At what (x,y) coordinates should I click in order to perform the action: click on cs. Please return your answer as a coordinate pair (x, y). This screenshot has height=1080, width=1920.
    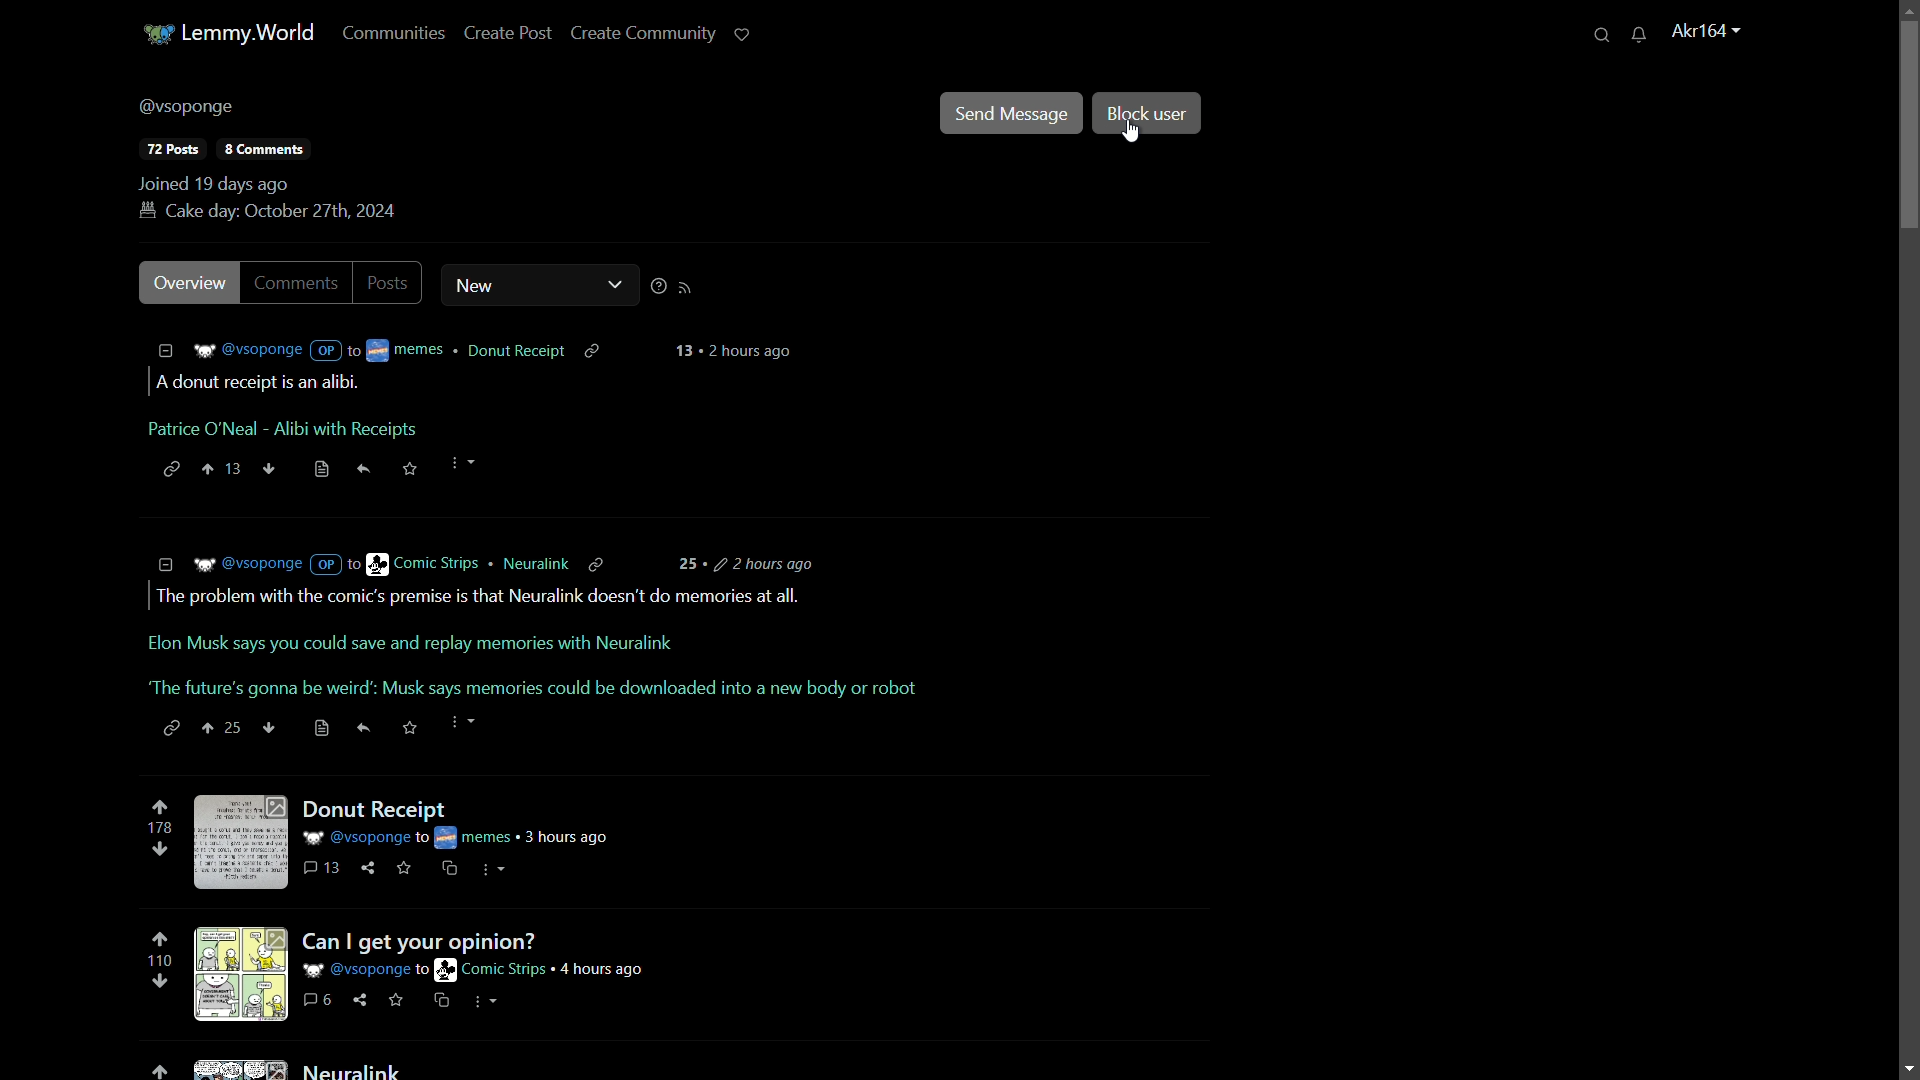
    Looking at the image, I should click on (447, 872).